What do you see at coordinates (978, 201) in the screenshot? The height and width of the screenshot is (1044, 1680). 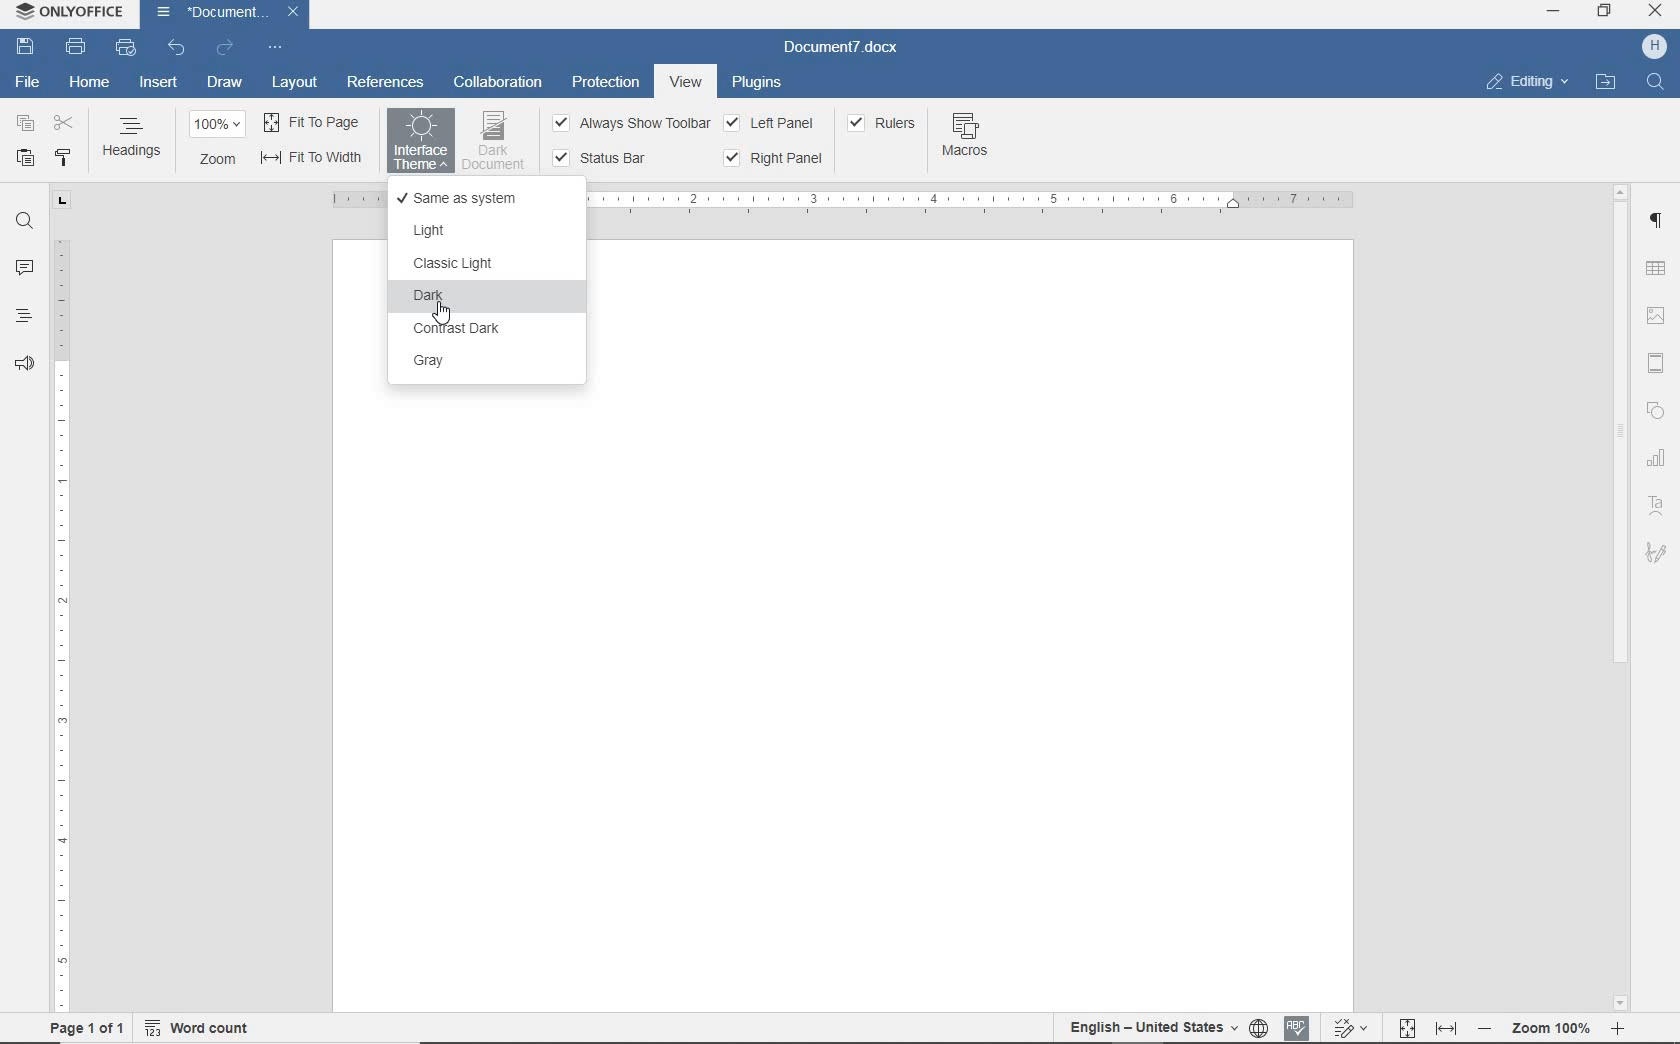 I see `RULER` at bounding box center [978, 201].